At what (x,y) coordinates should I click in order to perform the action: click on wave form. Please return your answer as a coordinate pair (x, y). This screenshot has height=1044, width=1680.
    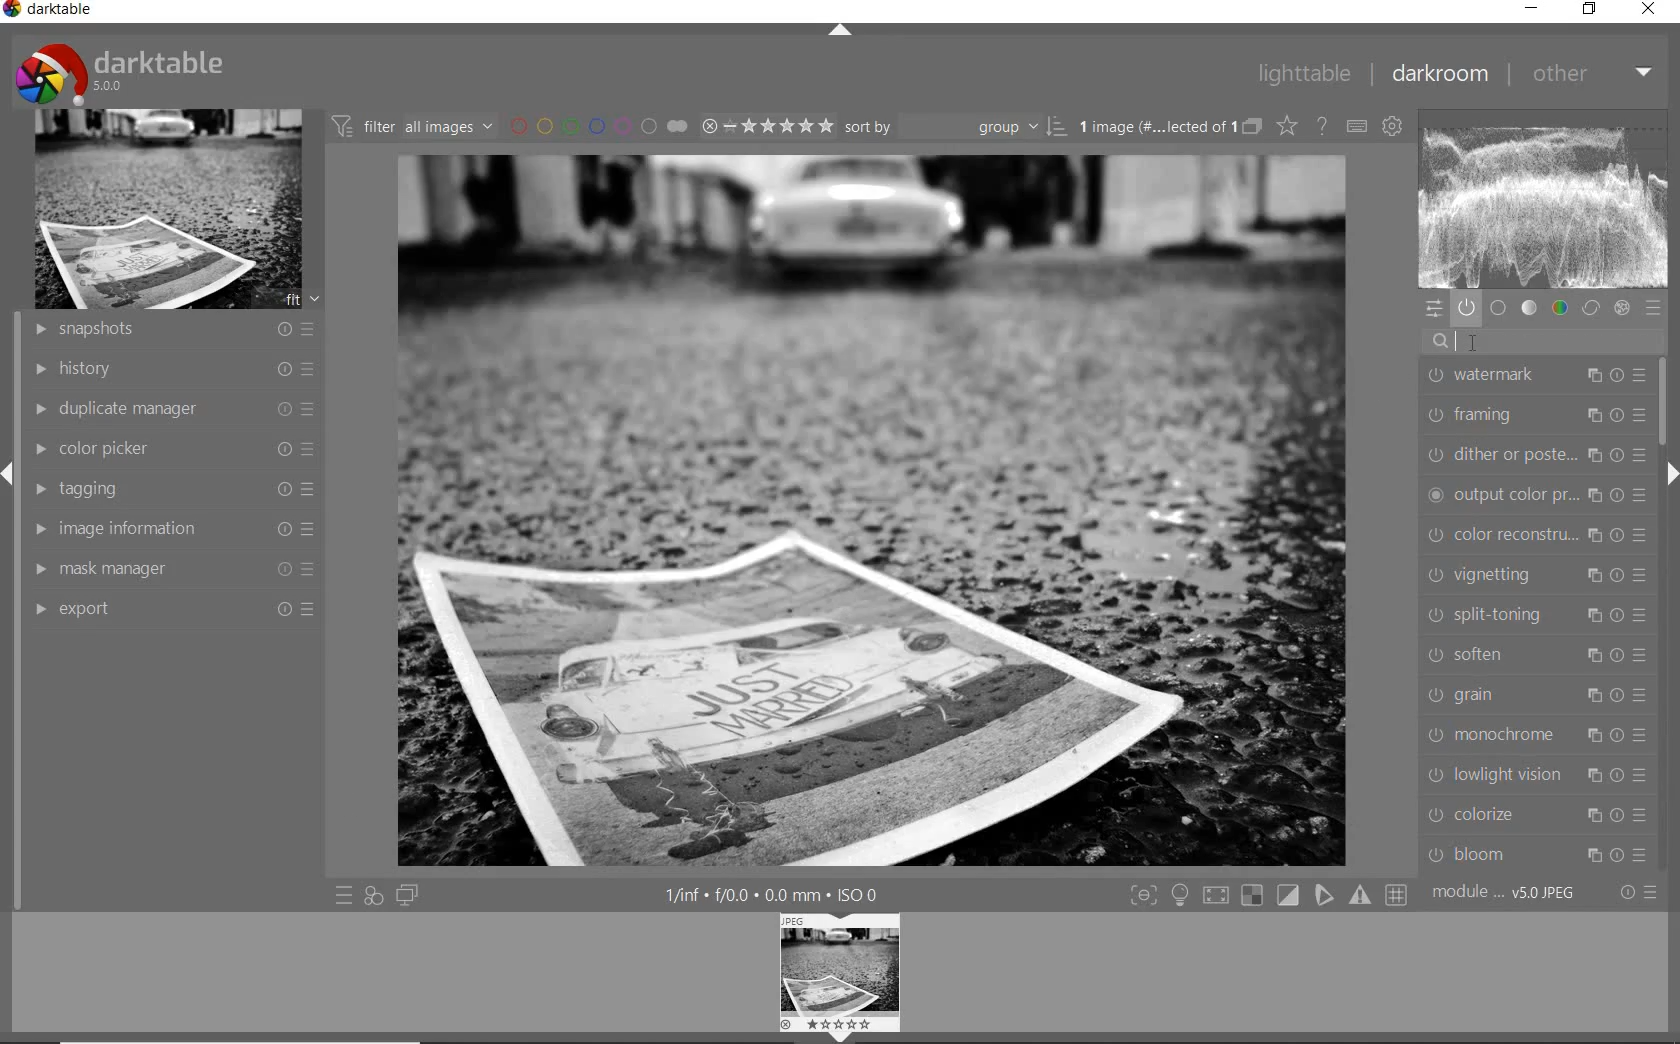
    Looking at the image, I should click on (1544, 201).